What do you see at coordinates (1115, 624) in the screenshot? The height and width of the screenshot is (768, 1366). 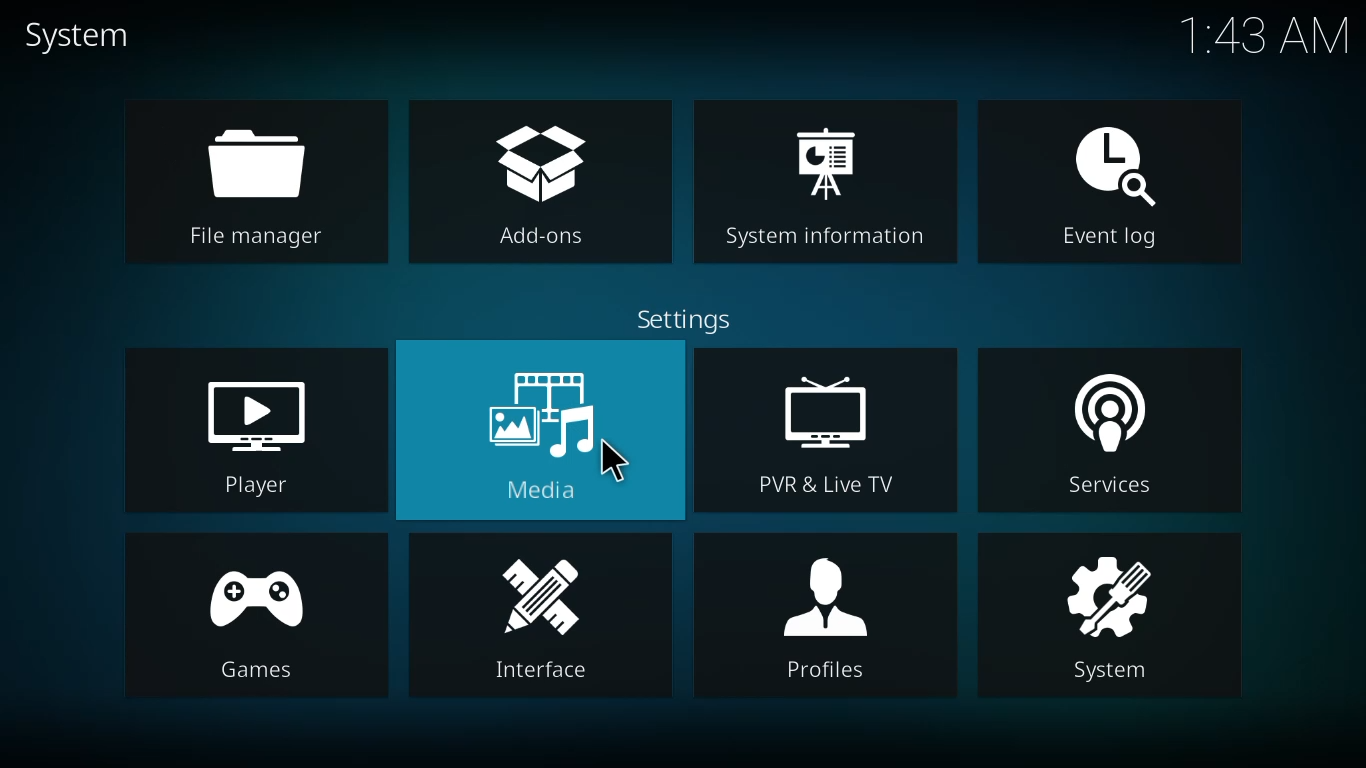 I see `system` at bounding box center [1115, 624].